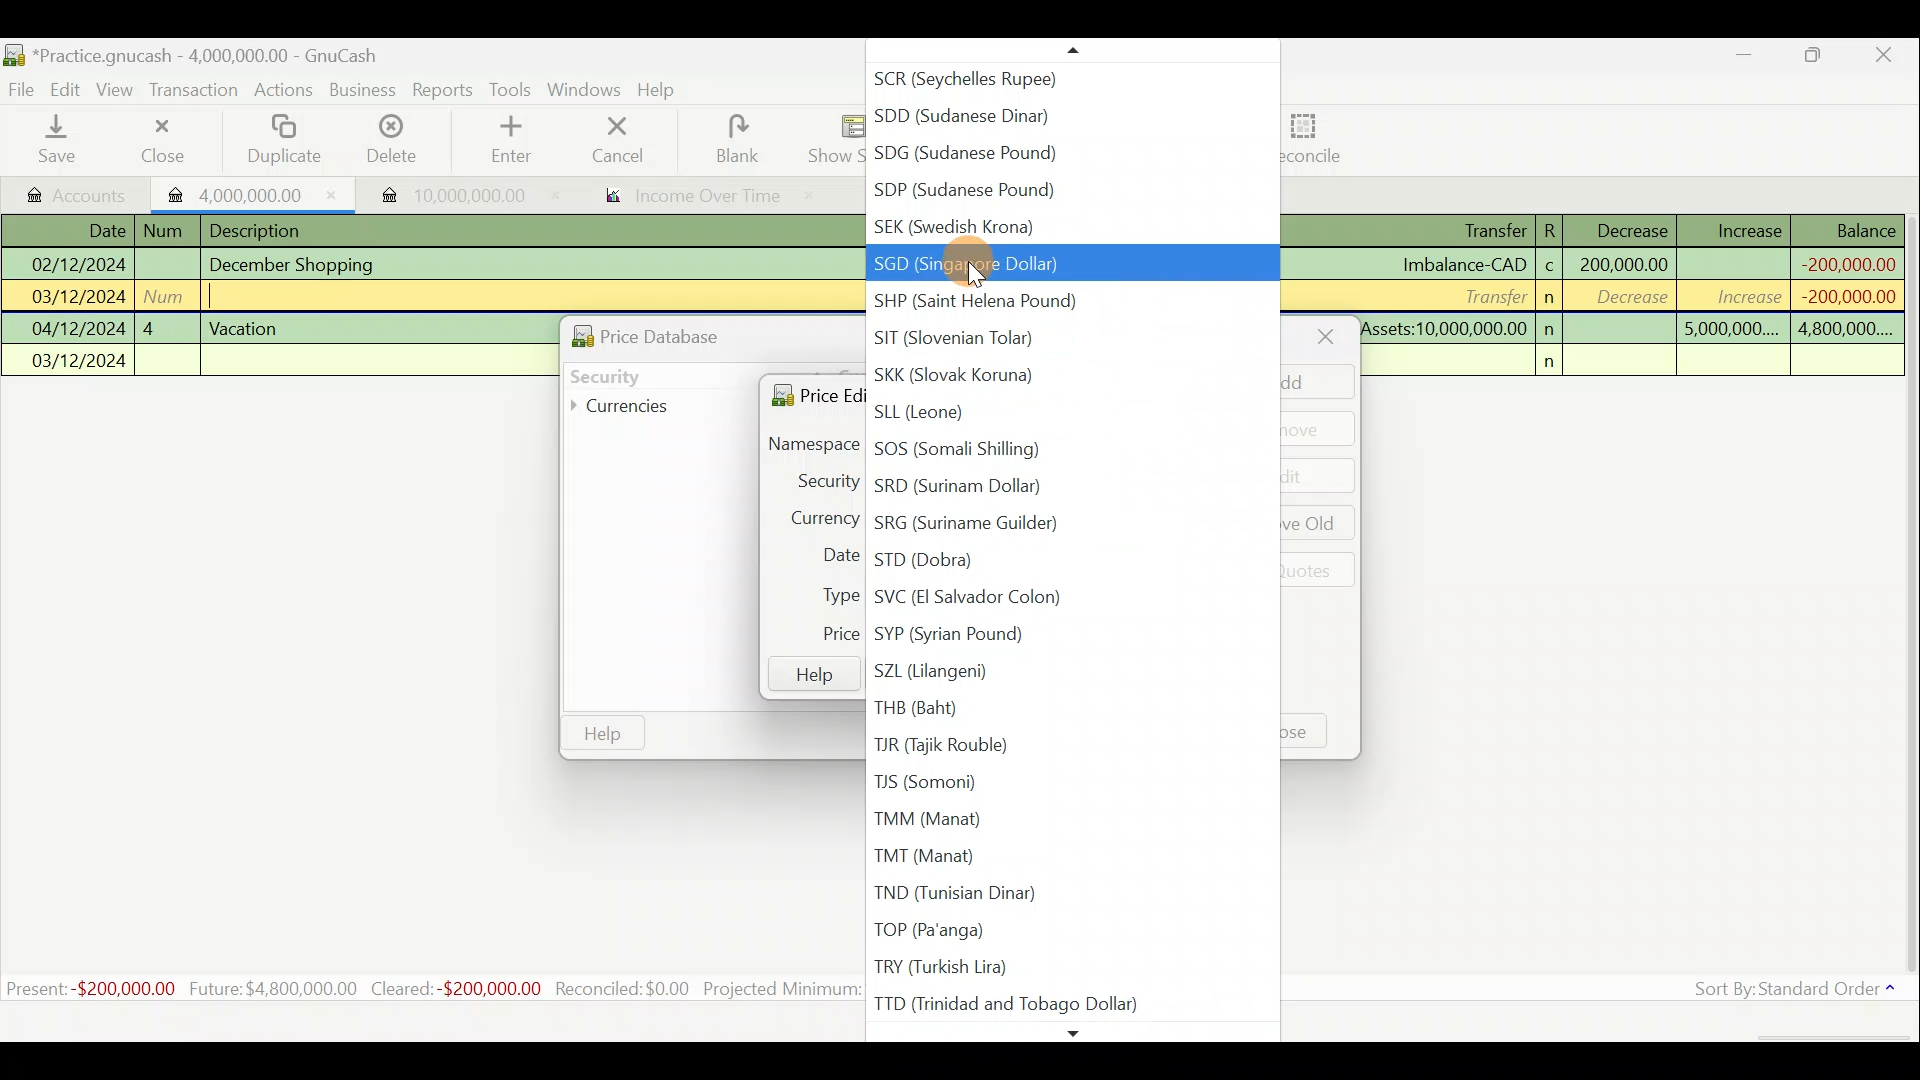 This screenshot has width=1920, height=1080. I want to click on Currency, so click(813, 515).